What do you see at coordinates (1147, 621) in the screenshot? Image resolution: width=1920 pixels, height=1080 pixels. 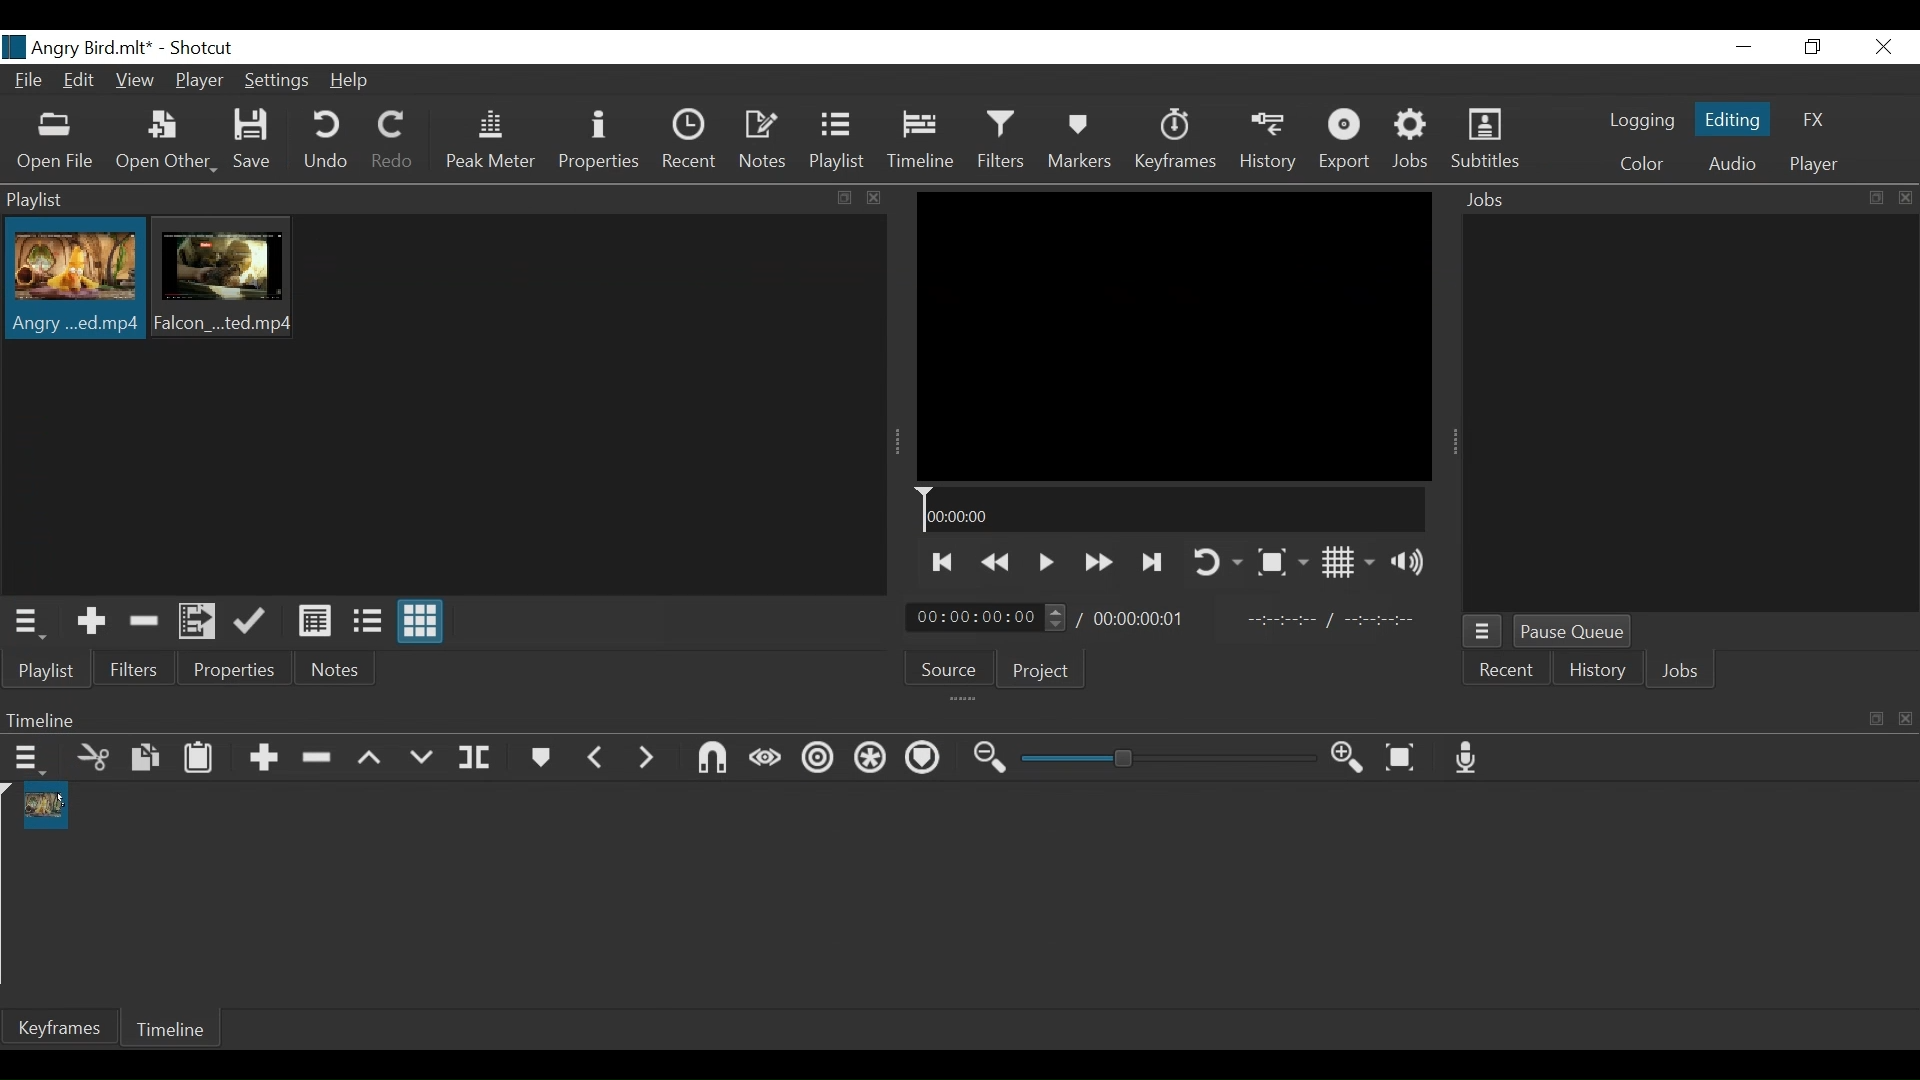 I see `Total Duration` at bounding box center [1147, 621].